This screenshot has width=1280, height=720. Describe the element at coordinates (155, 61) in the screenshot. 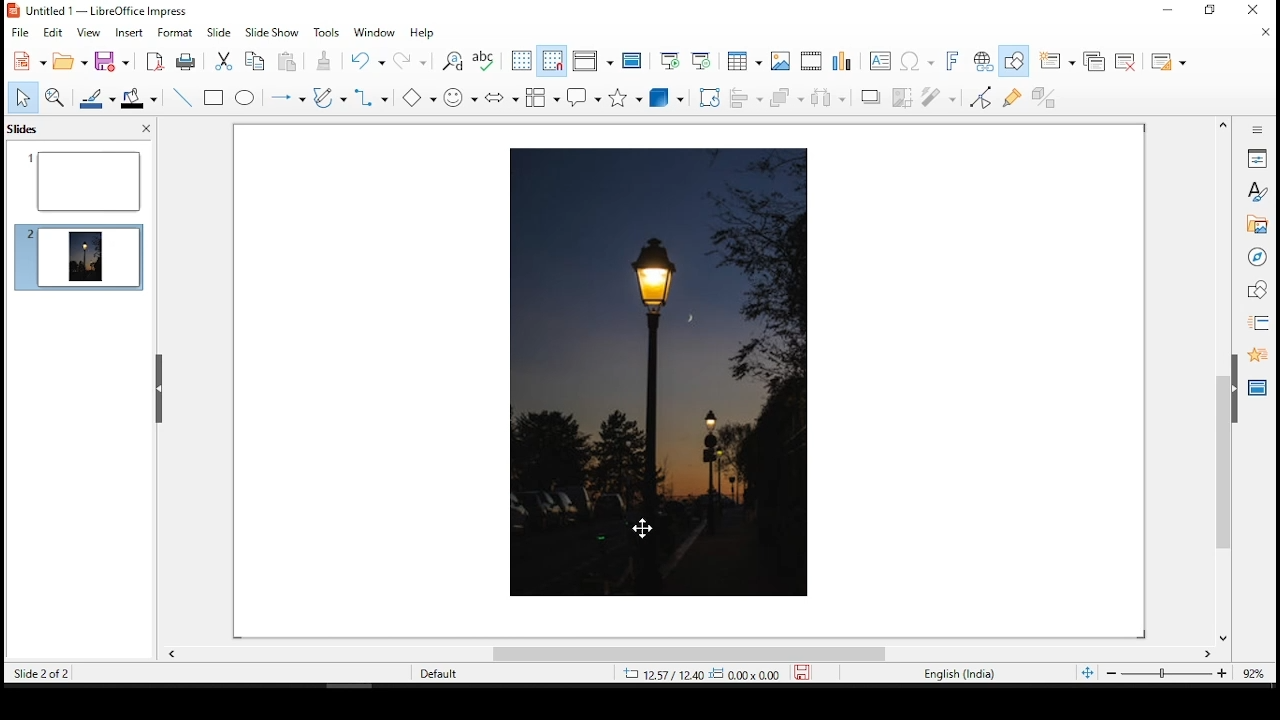

I see `acrobat as pdf` at that location.